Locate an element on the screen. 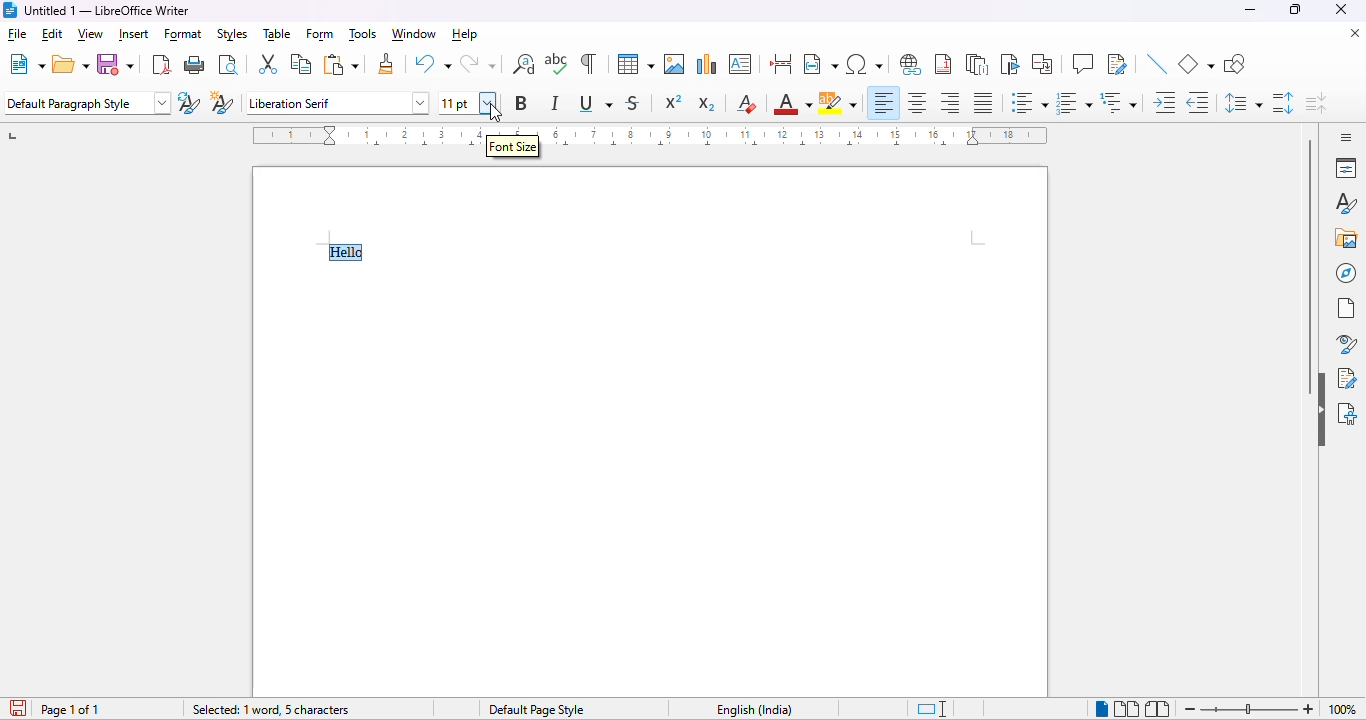  accessibility check is located at coordinates (1348, 414).